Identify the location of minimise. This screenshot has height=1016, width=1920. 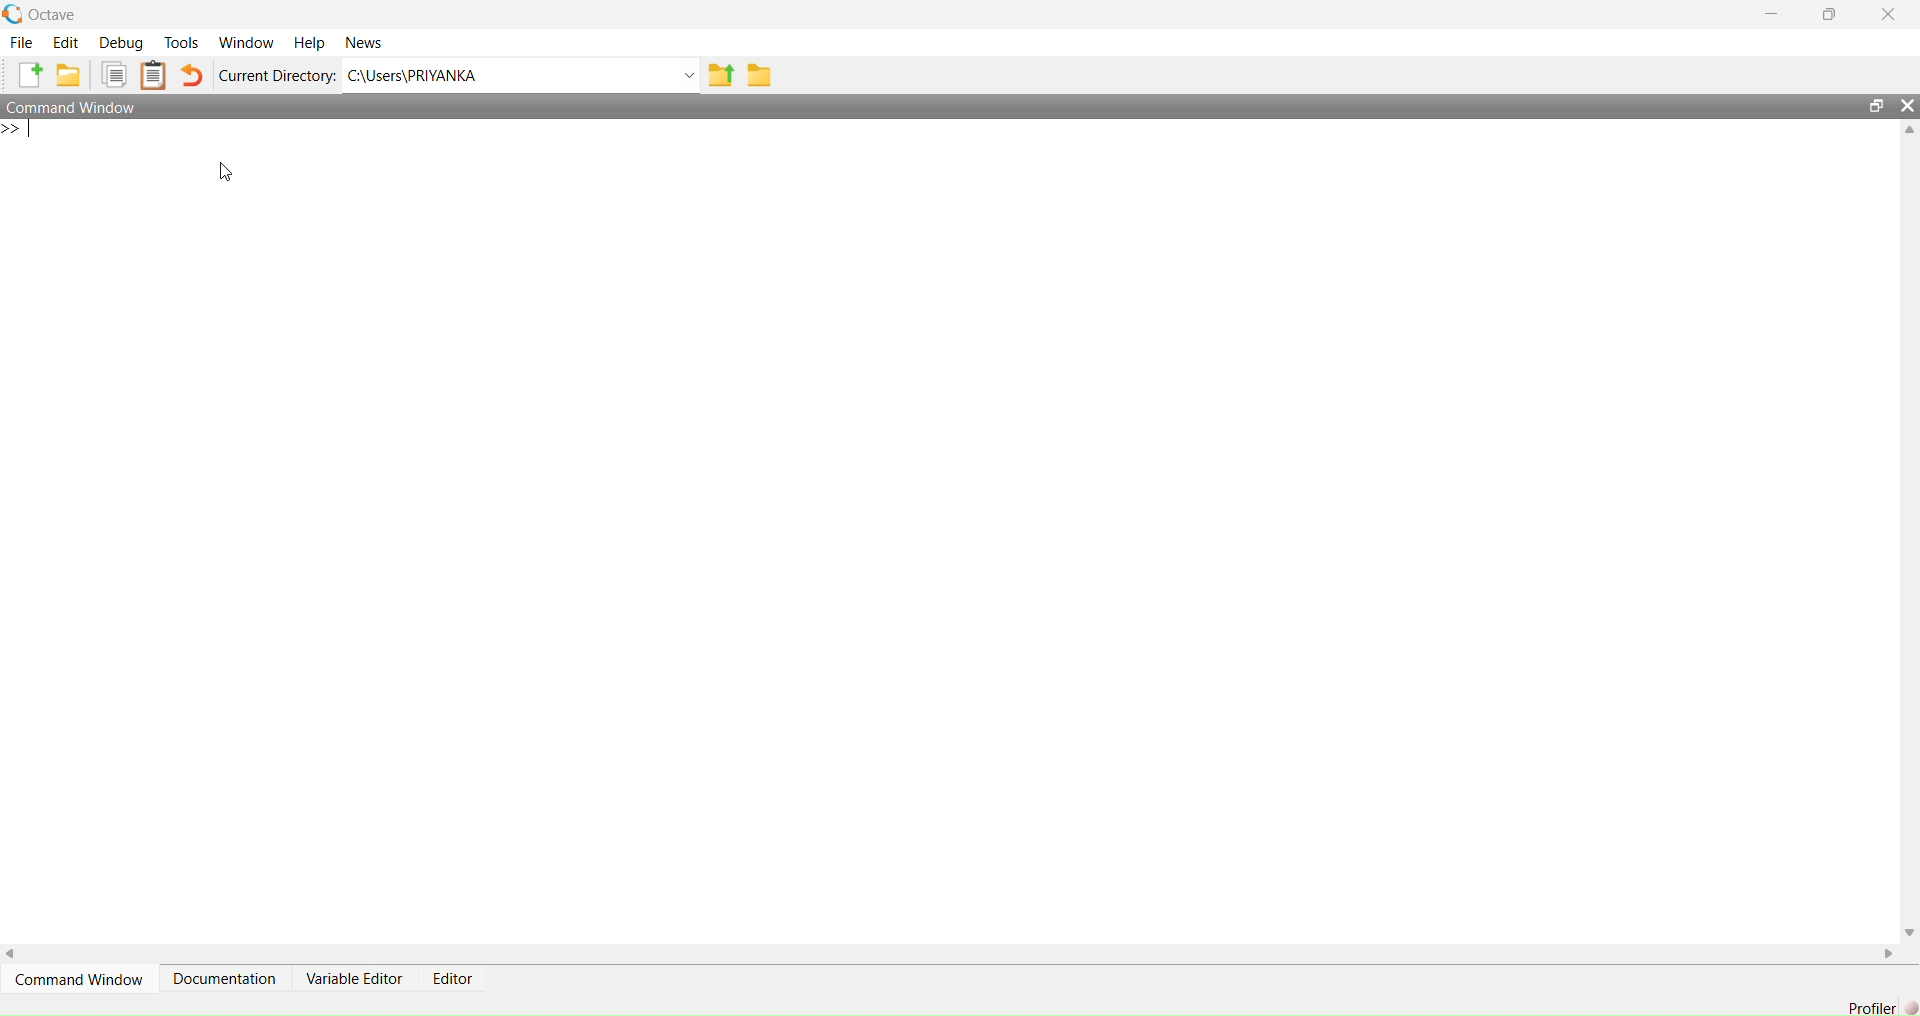
(1768, 12).